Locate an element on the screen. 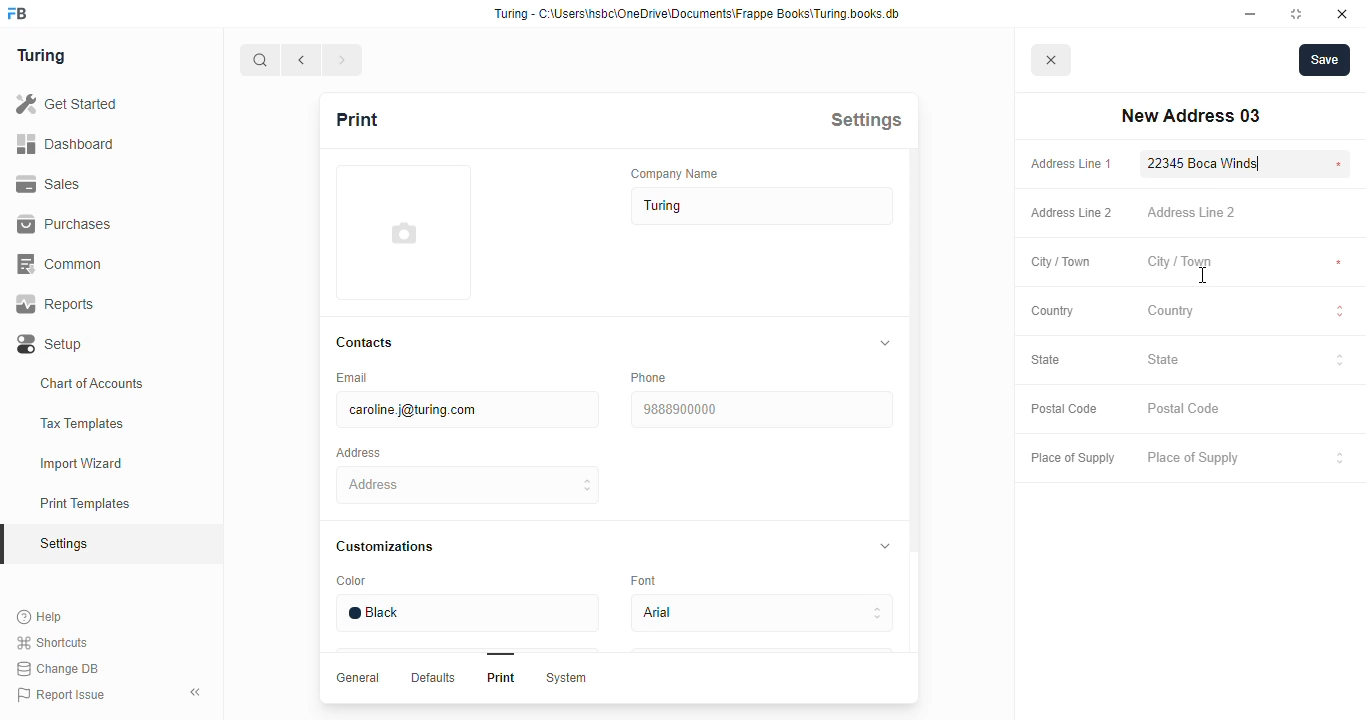 Image resolution: width=1366 pixels, height=720 pixels. dashboard is located at coordinates (65, 143).